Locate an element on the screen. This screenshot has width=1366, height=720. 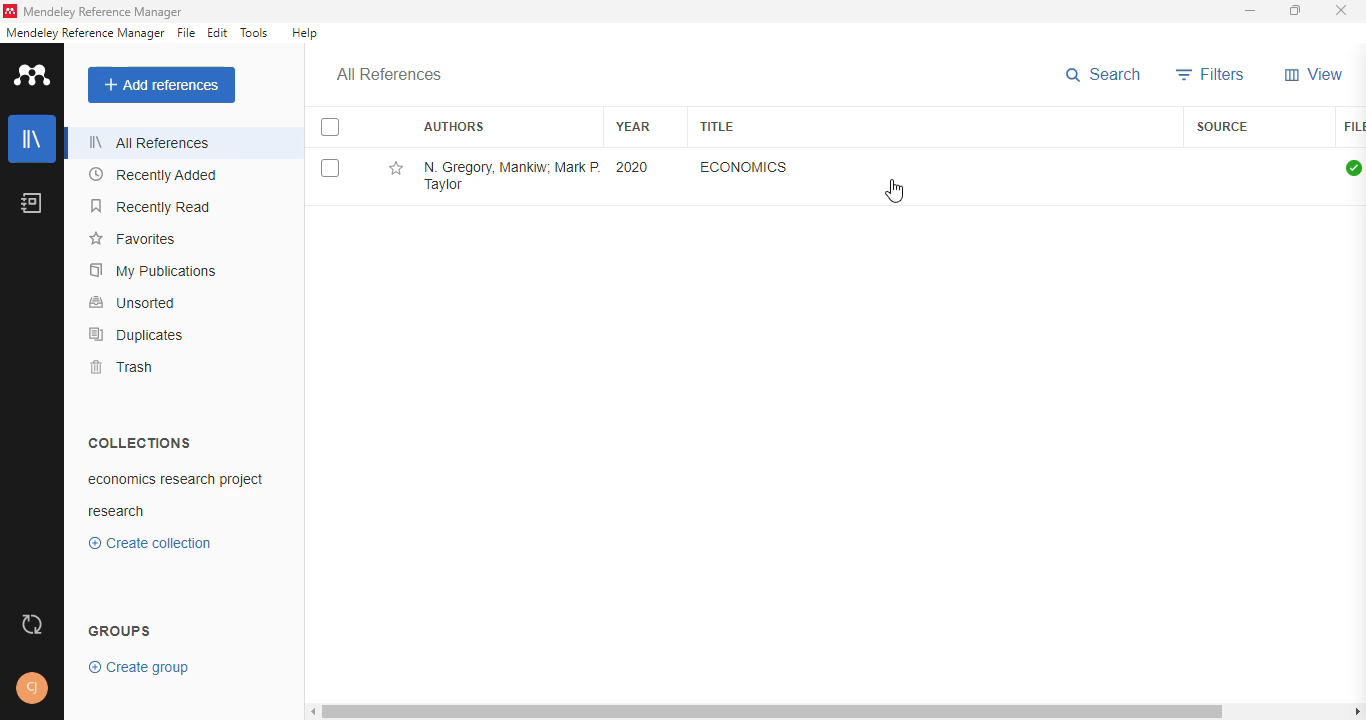
all references is located at coordinates (391, 73).